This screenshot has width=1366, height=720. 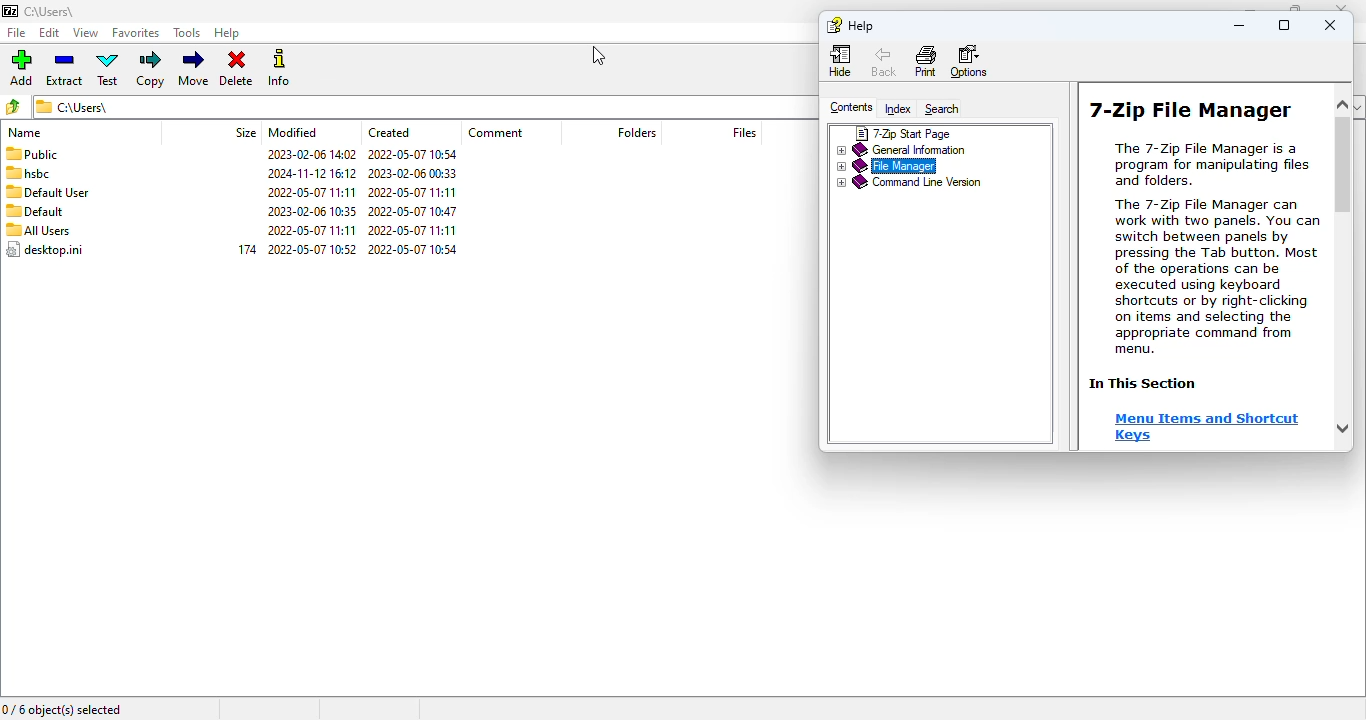 What do you see at coordinates (293, 132) in the screenshot?
I see `modified` at bounding box center [293, 132].